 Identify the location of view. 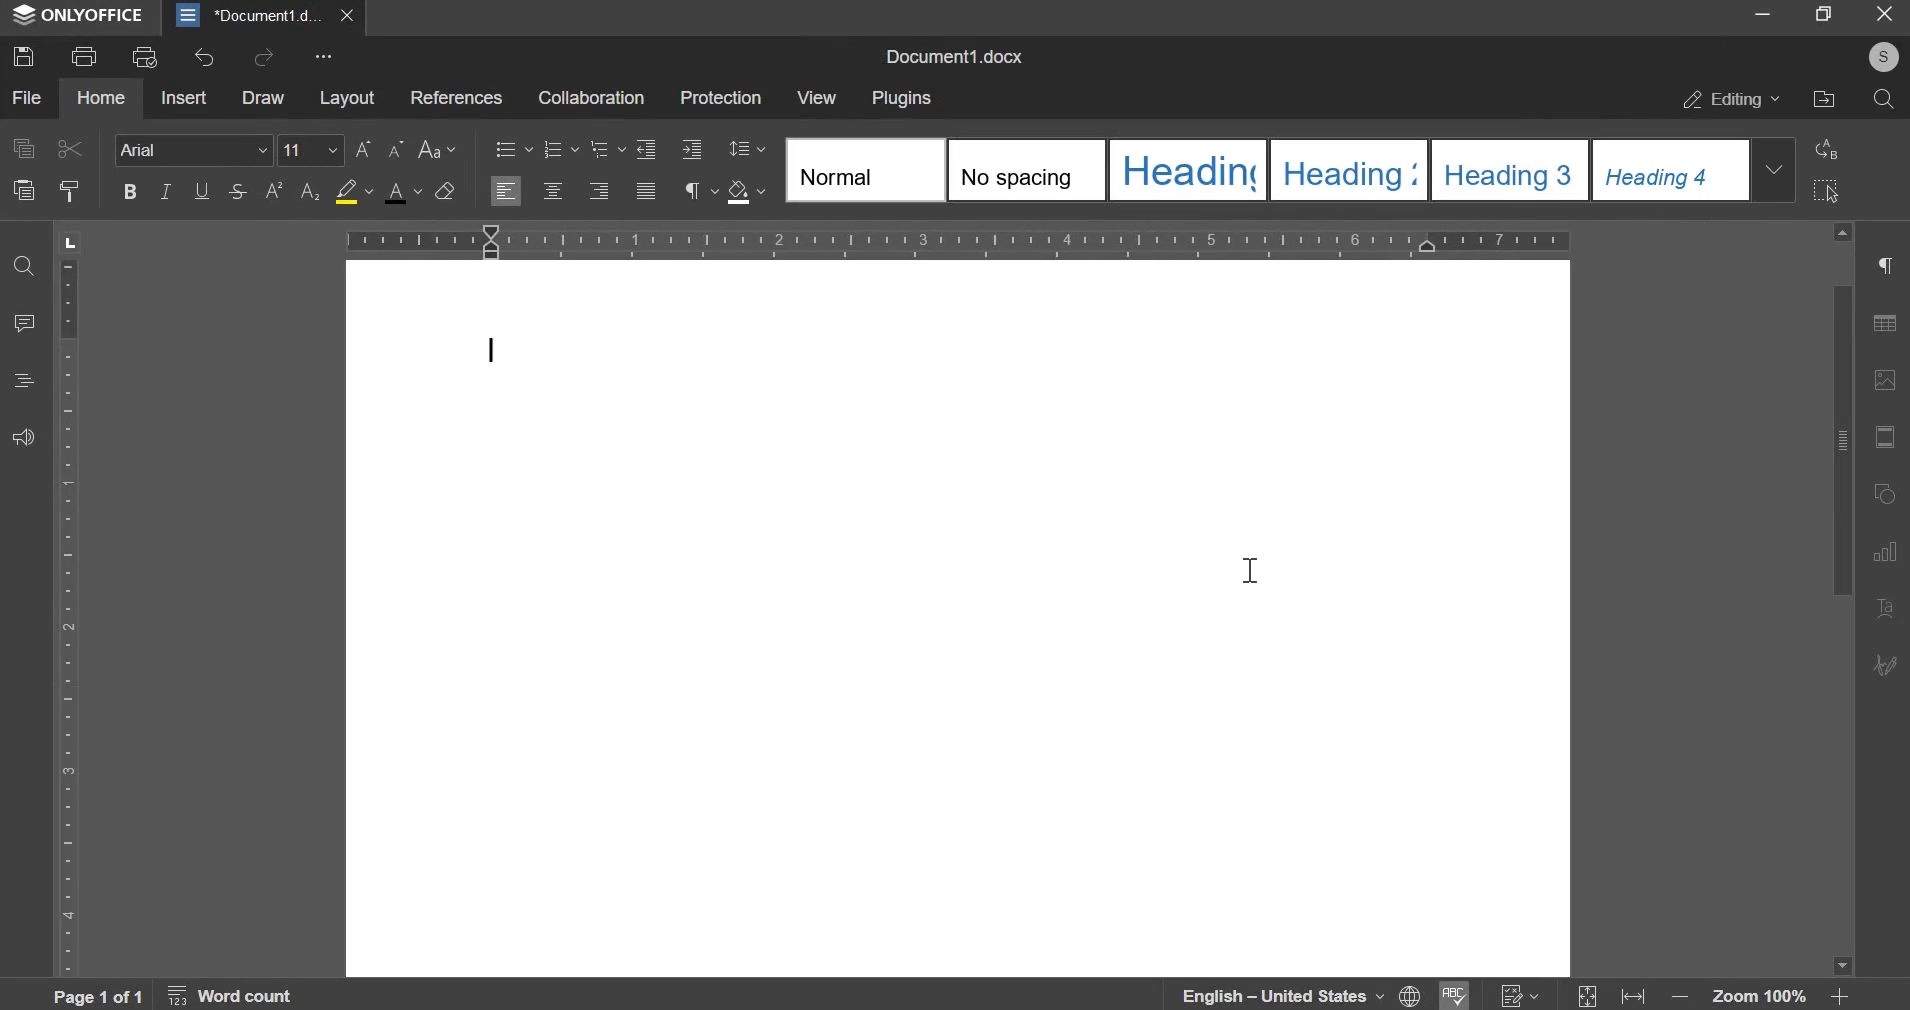
(818, 98).